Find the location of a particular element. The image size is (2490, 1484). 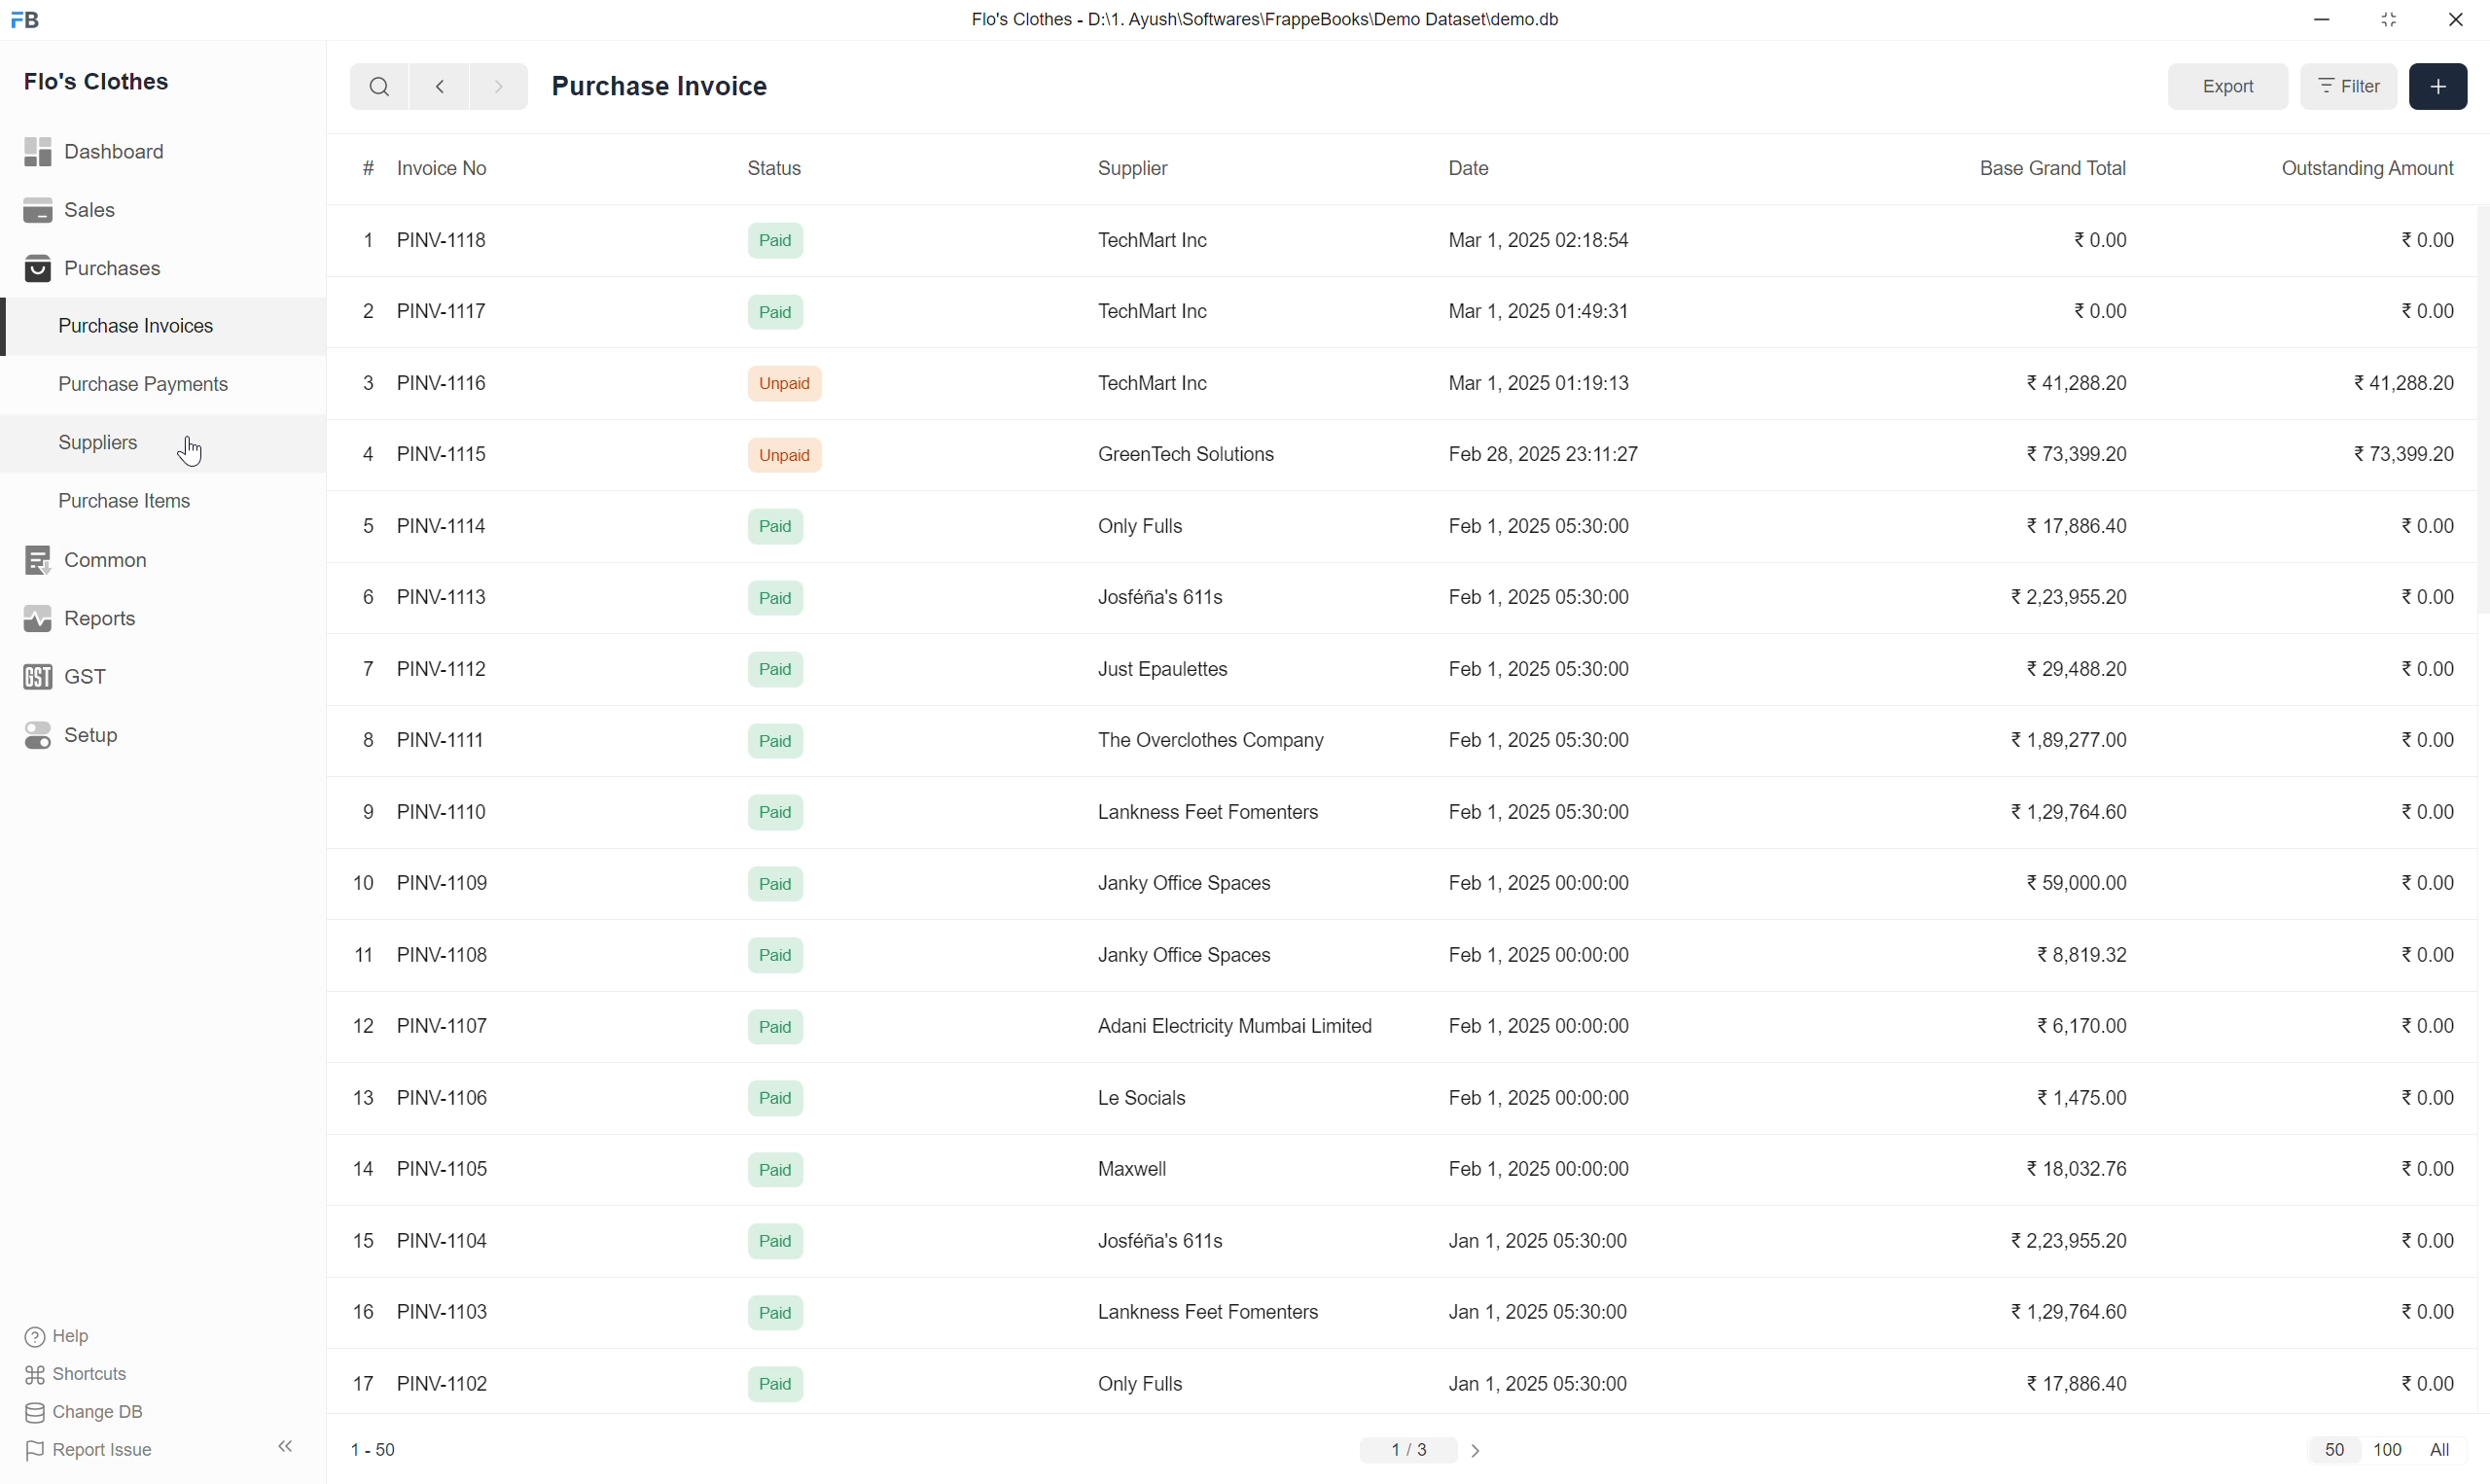

30.00 is located at coordinates (2422, 1166).